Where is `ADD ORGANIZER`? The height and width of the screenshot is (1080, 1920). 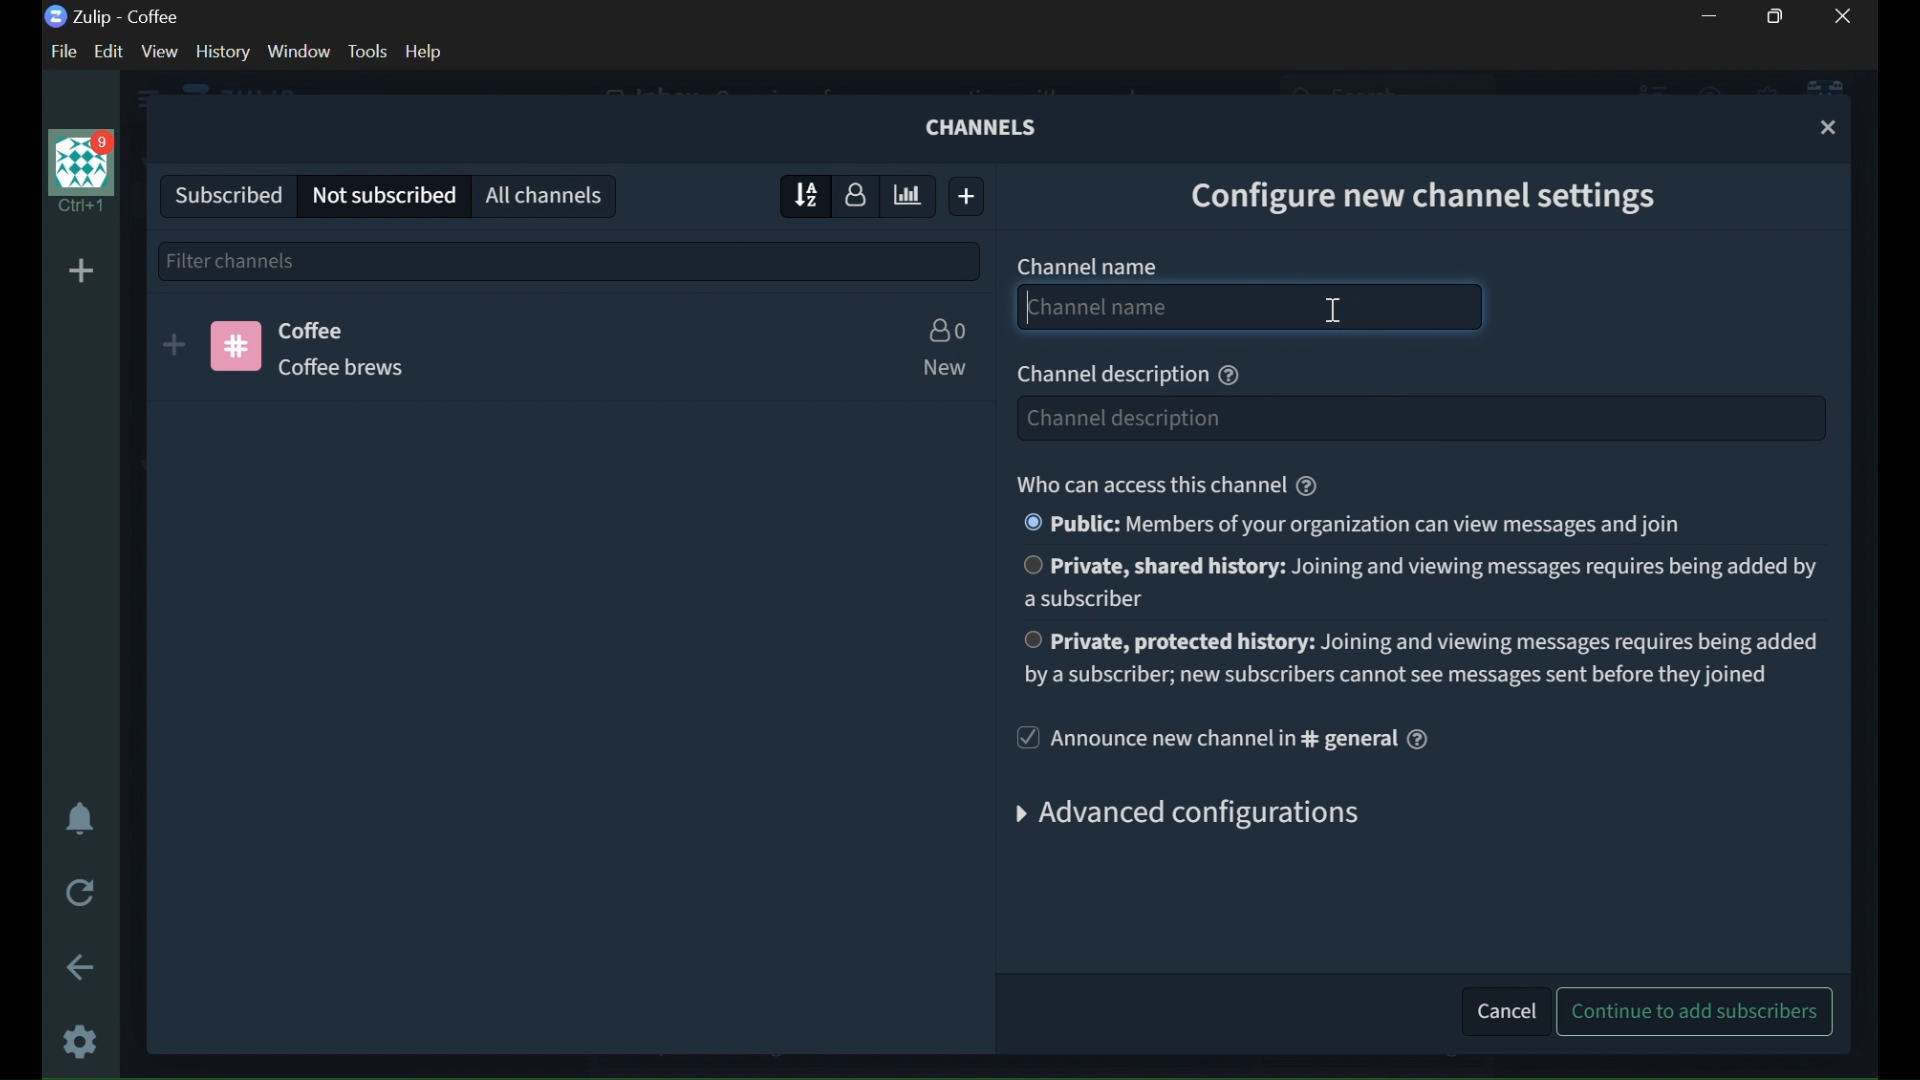 ADD ORGANIZER is located at coordinates (80, 272).